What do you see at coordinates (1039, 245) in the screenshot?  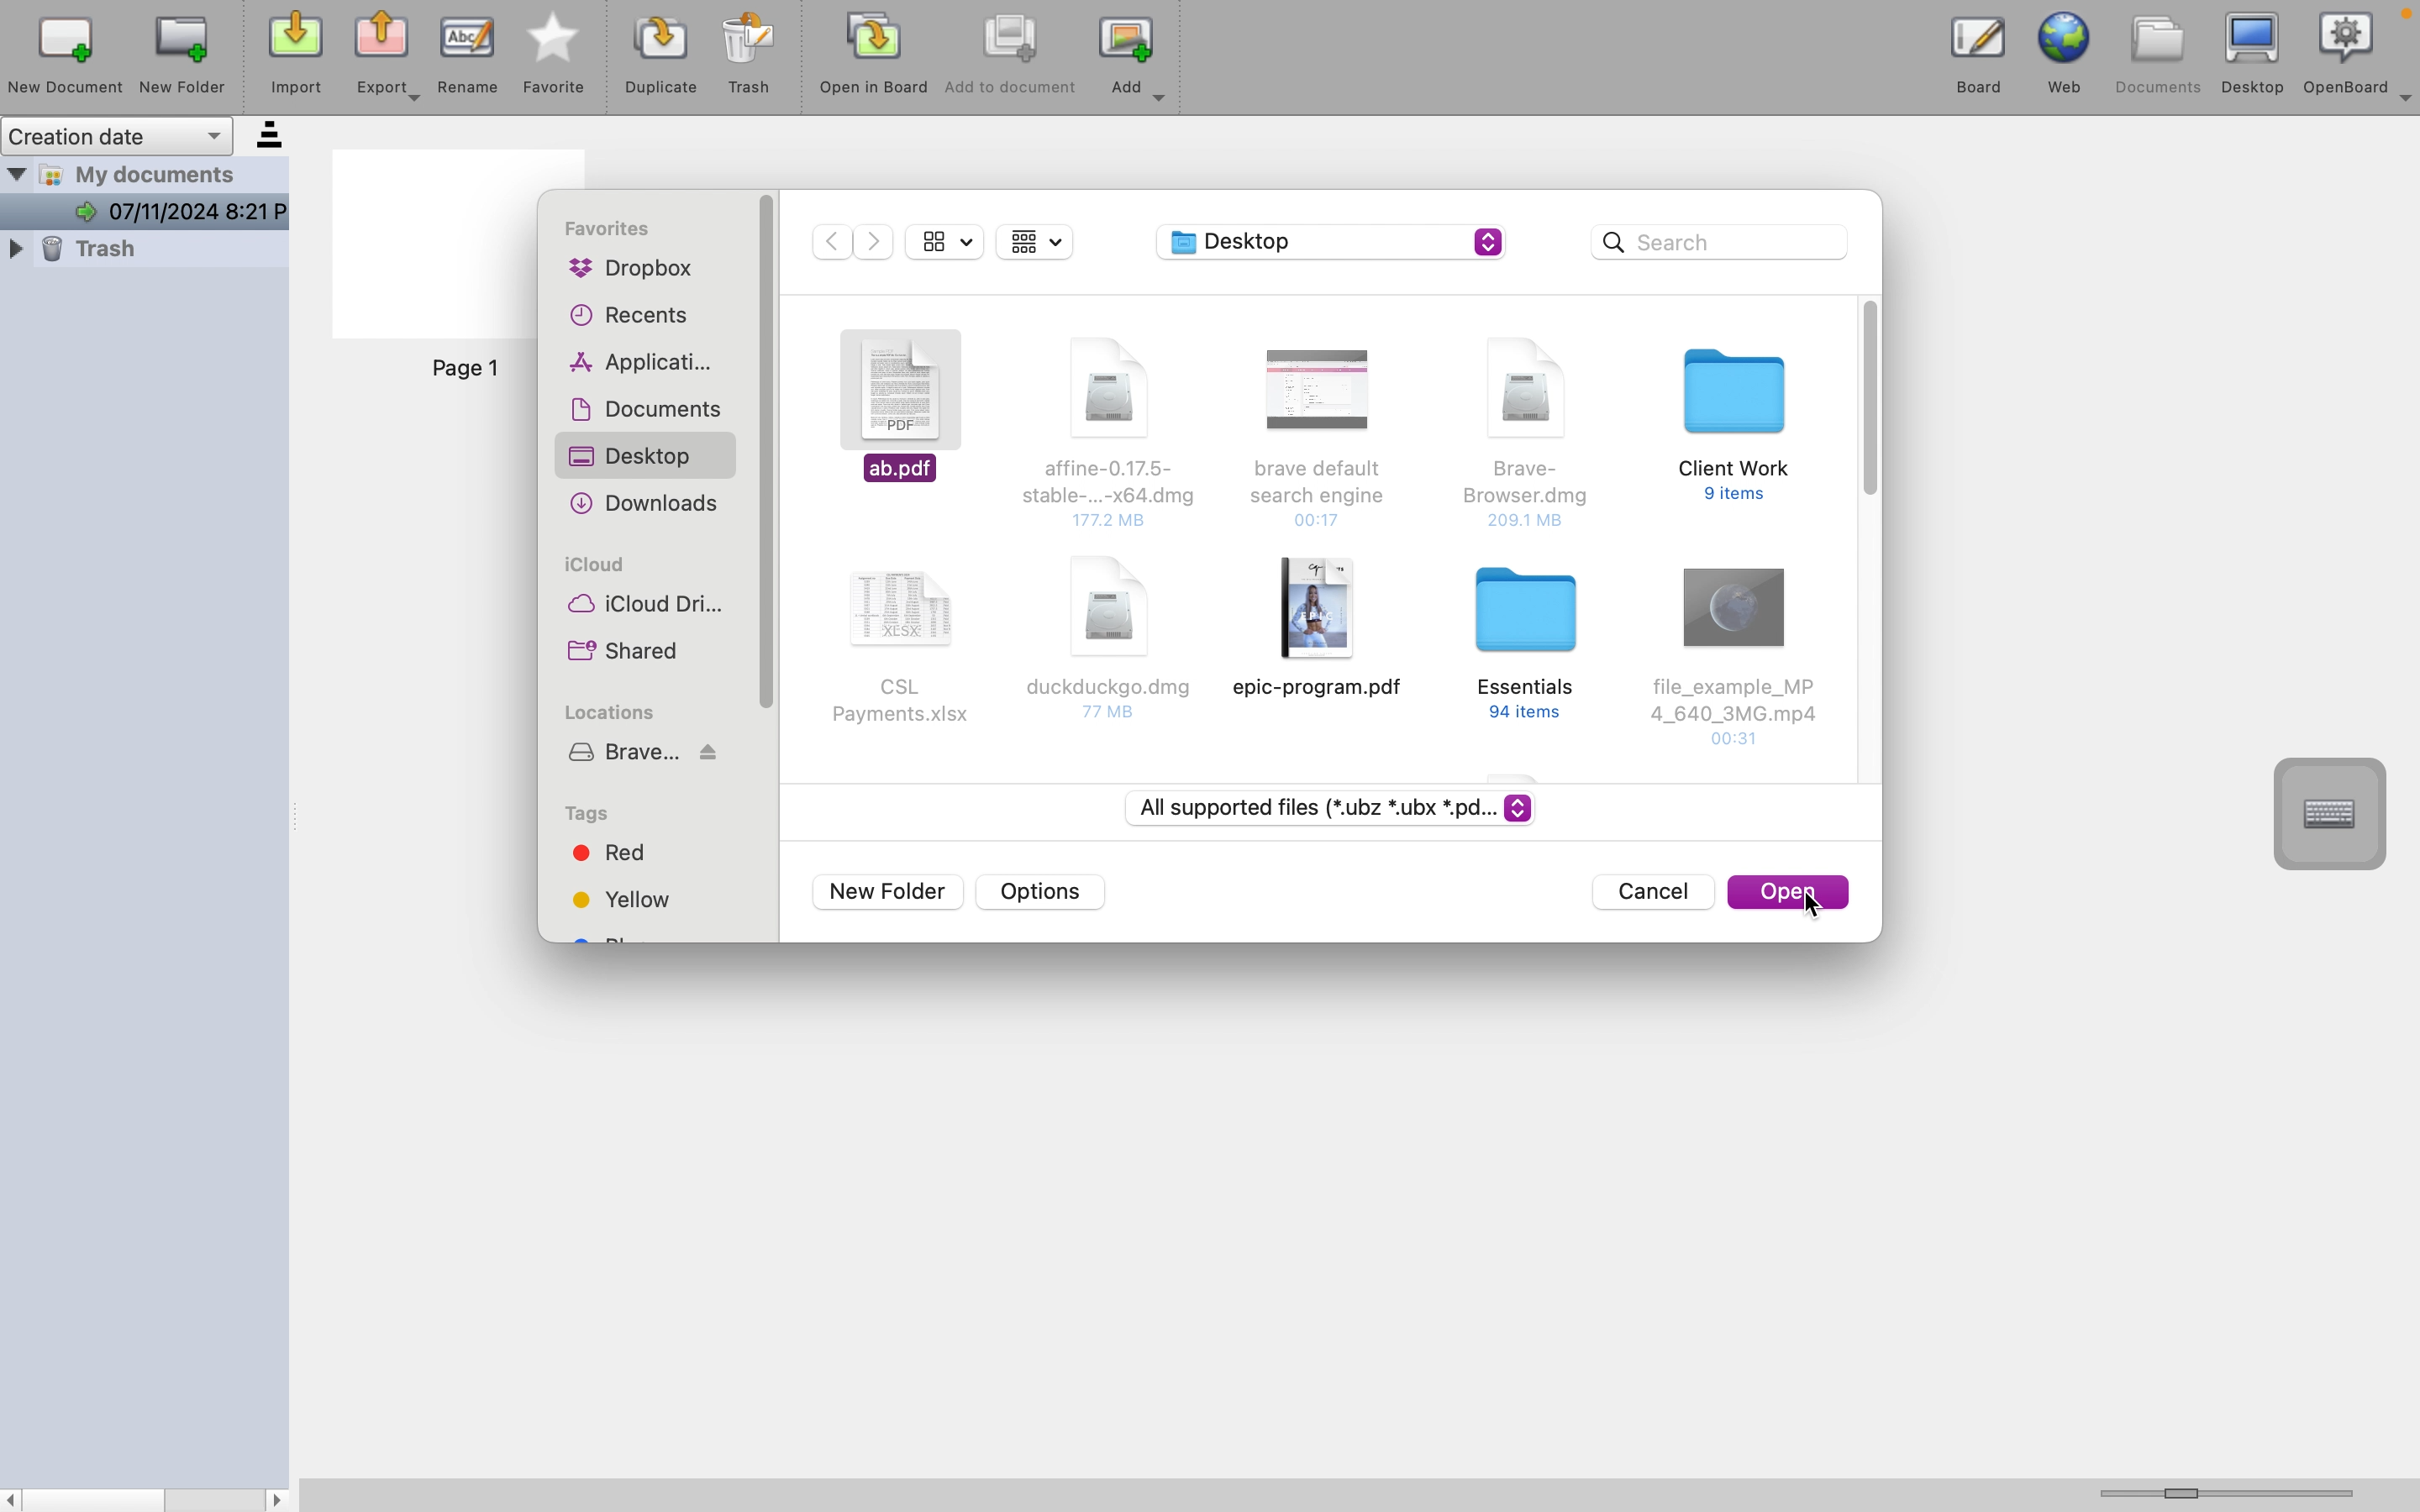 I see `display options` at bounding box center [1039, 245].